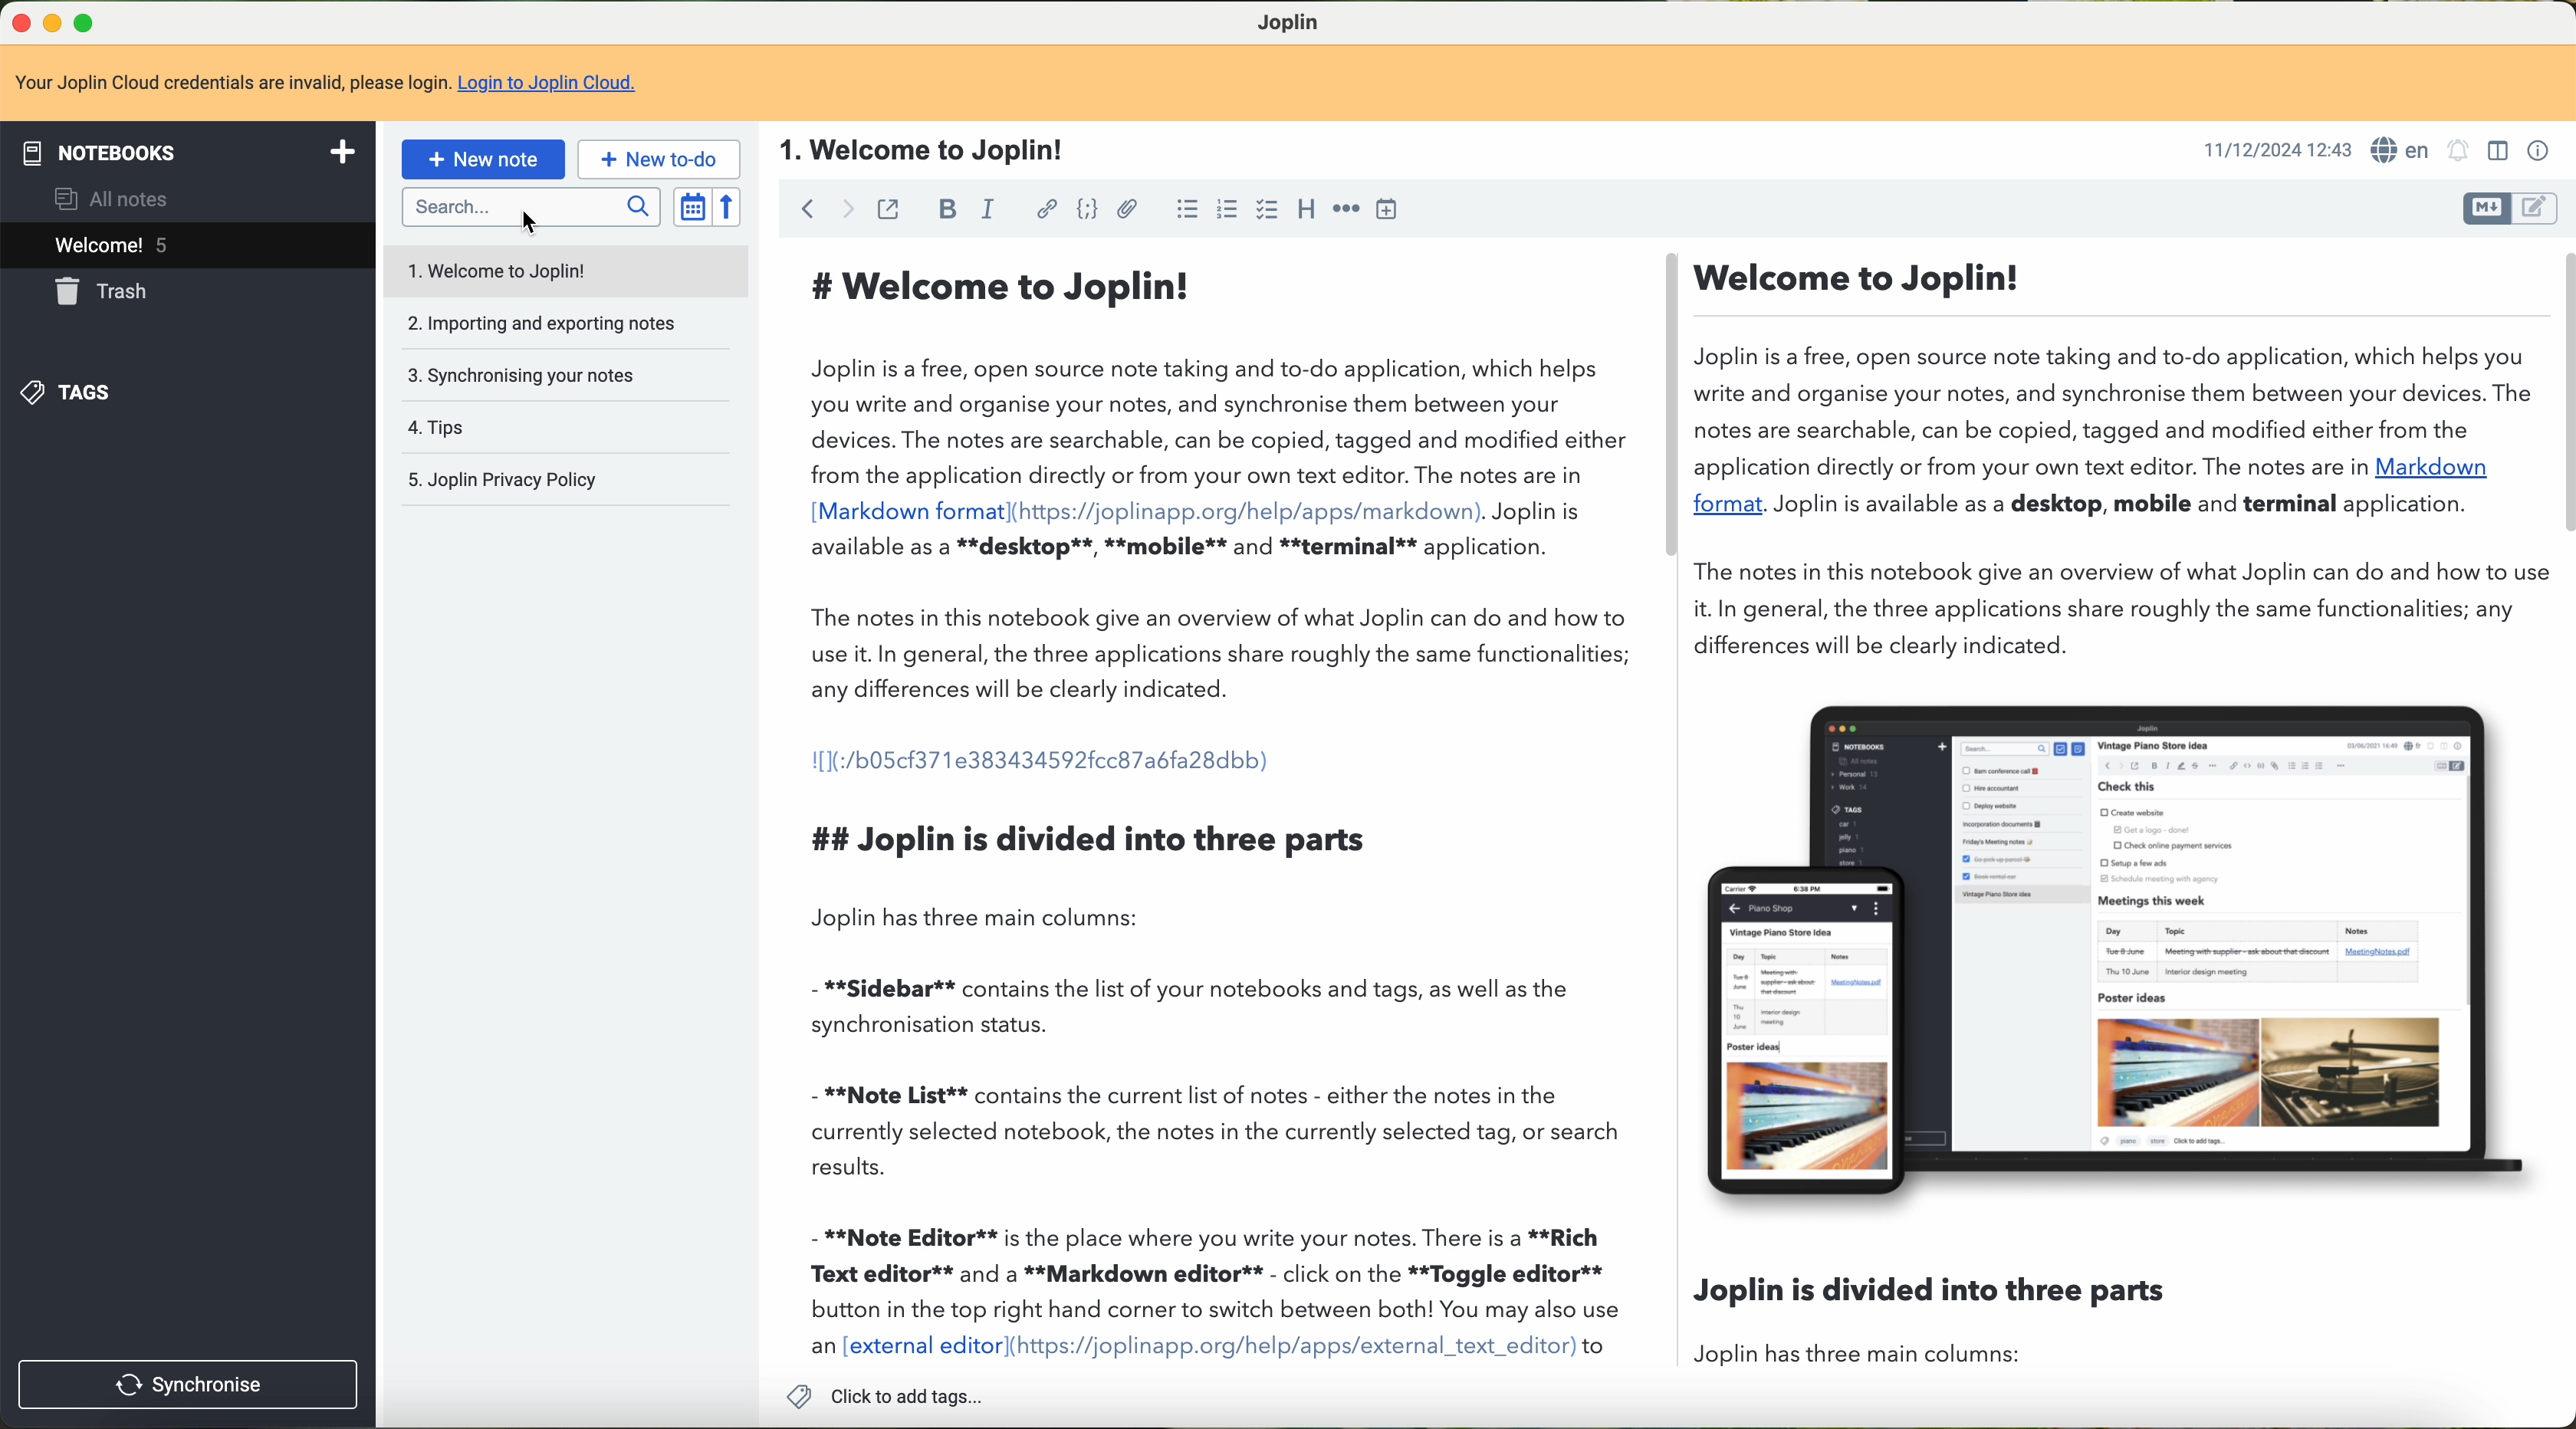  I want to click on all notes, so click(117, 197).